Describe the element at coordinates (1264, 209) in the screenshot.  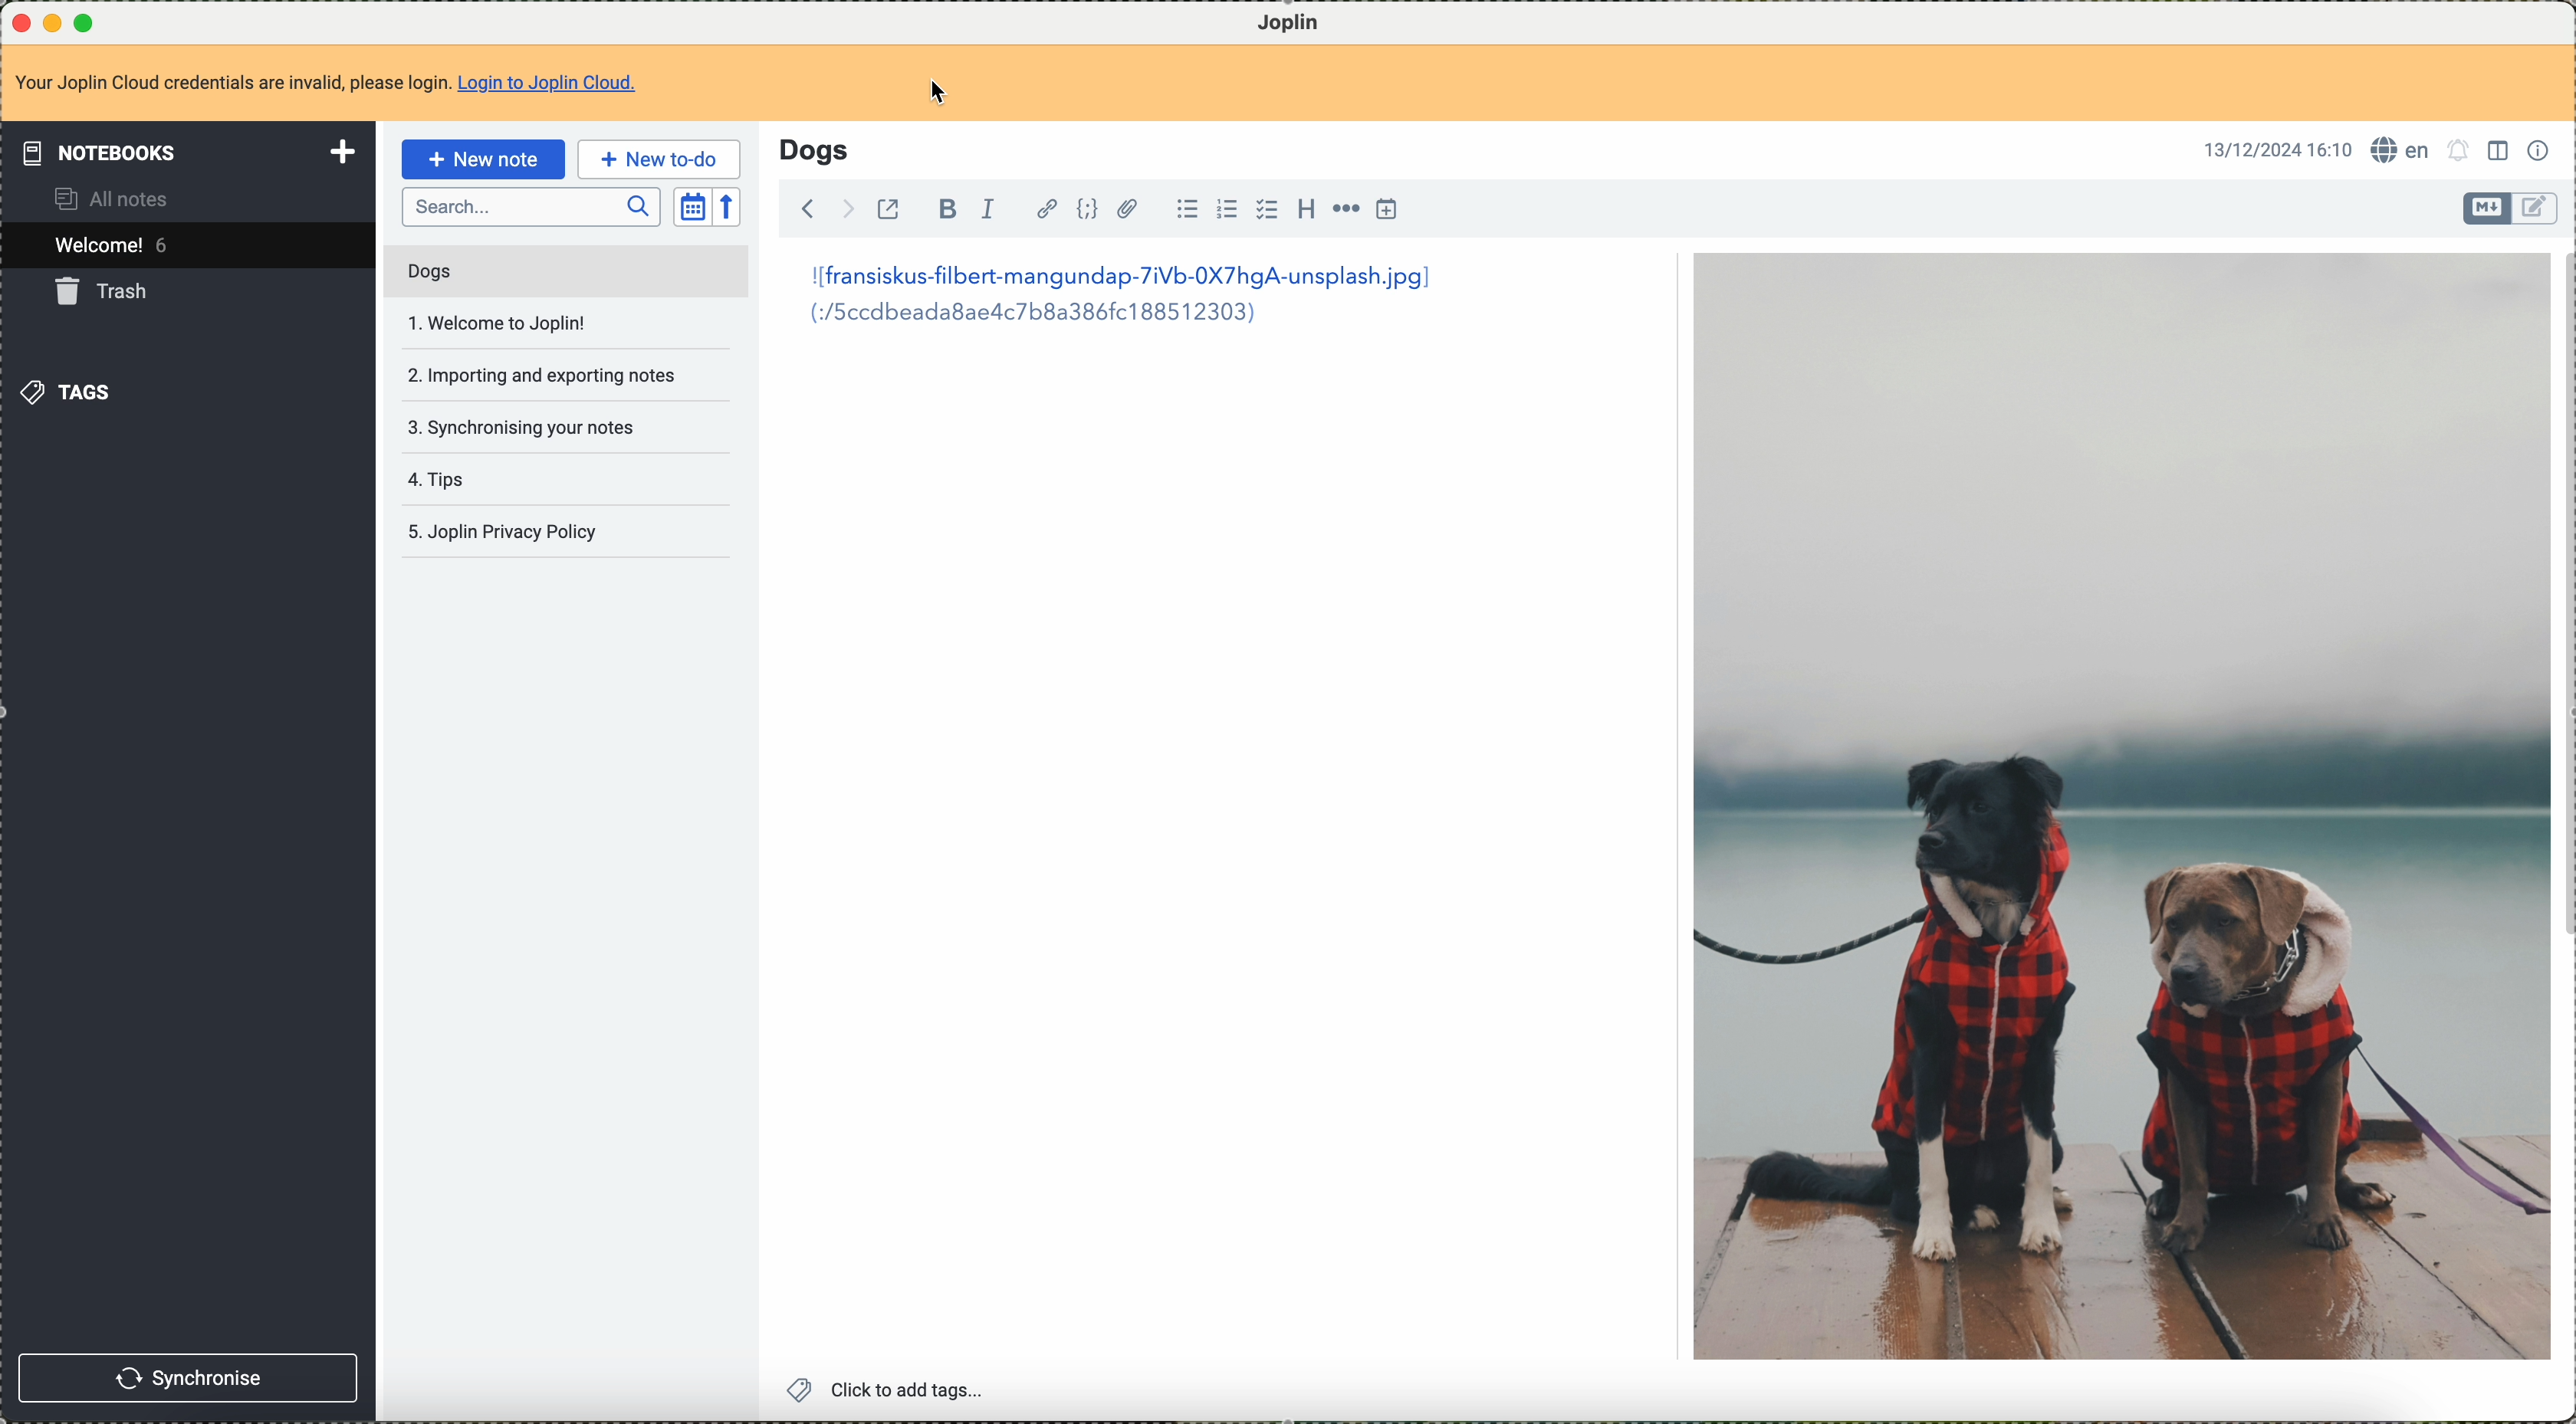
I see `checkbox` at that location.